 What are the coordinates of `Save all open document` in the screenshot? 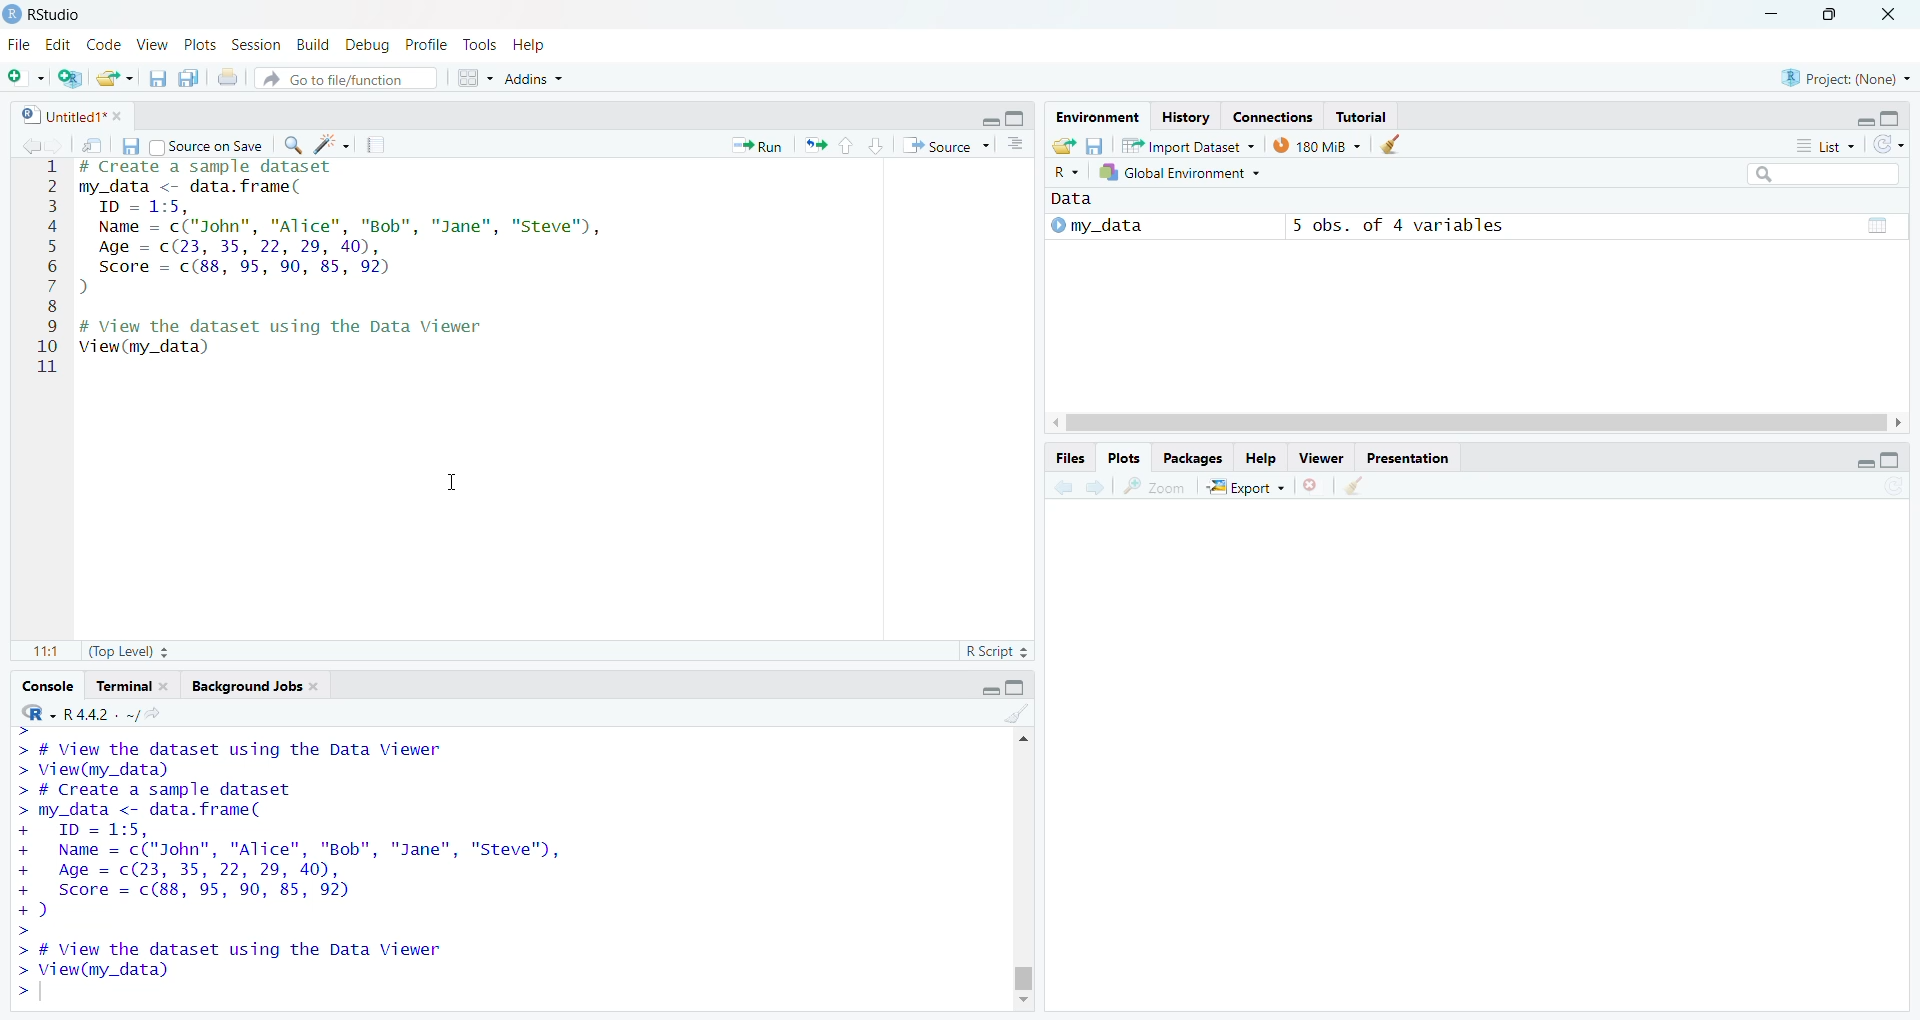 It's located at (192, 81).